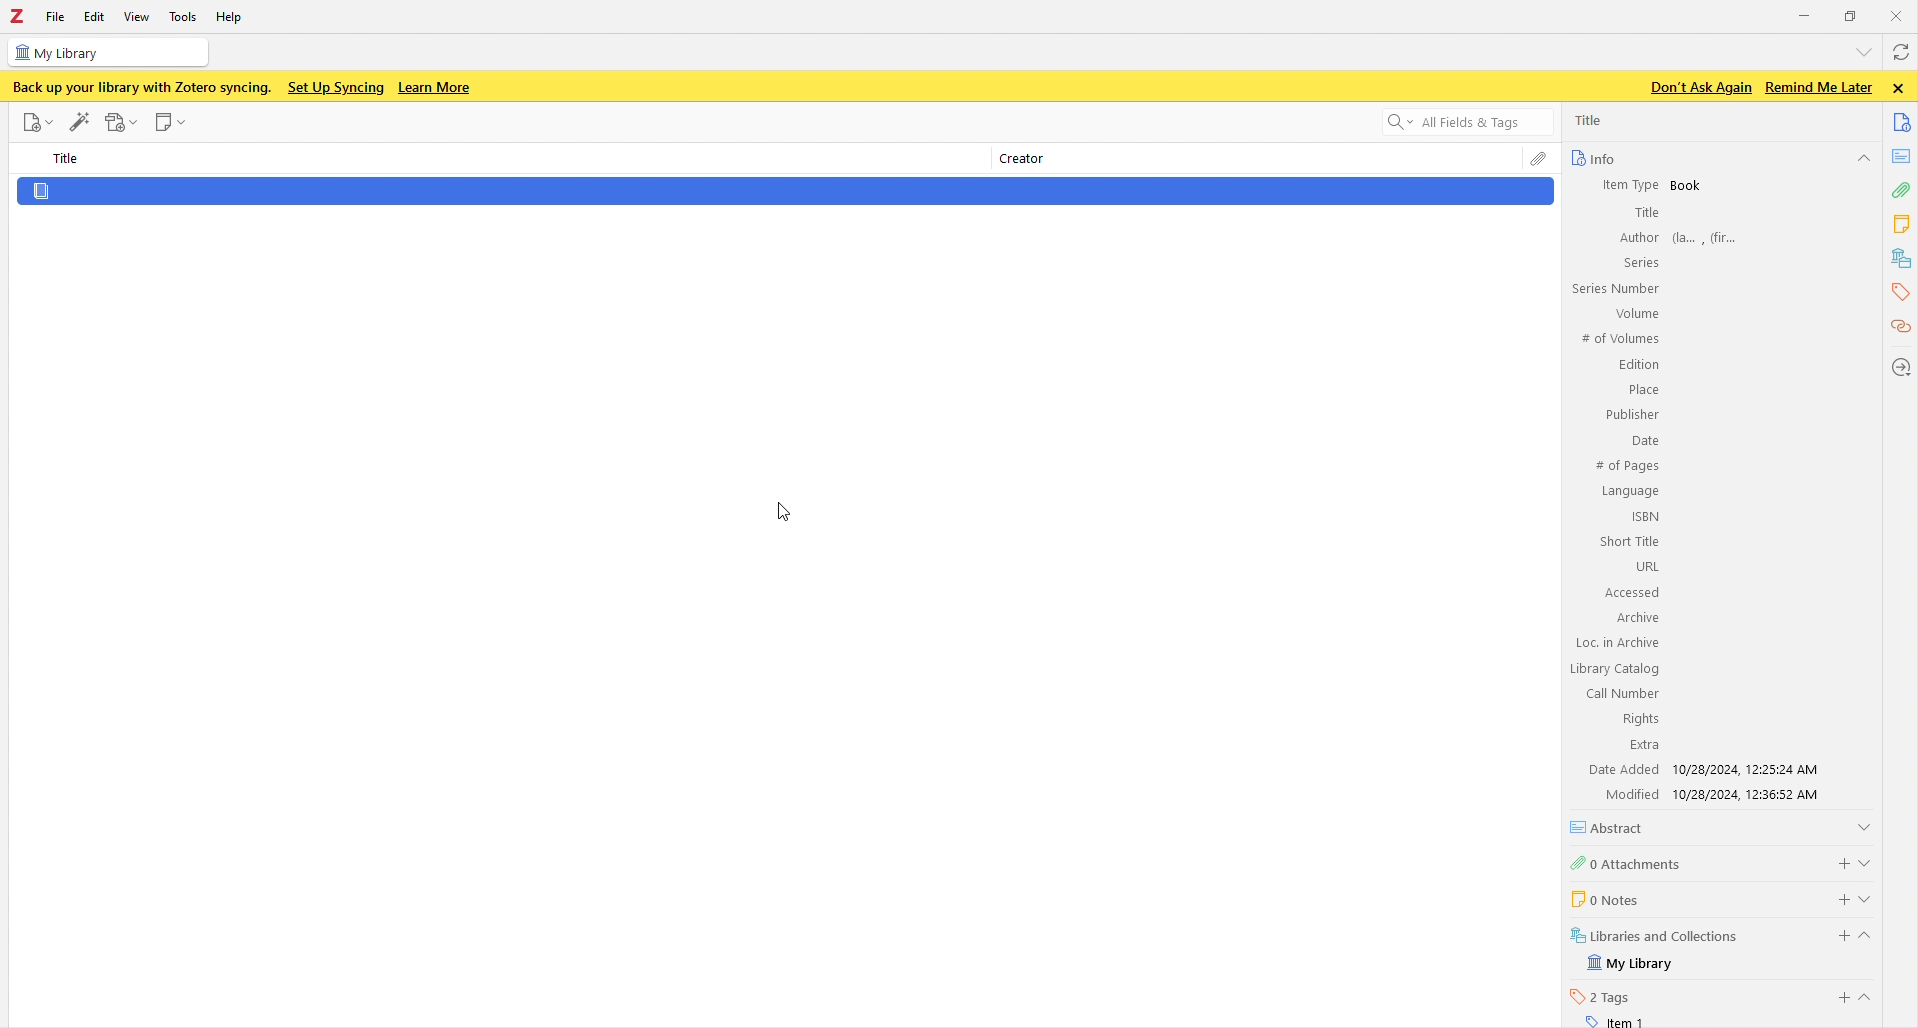 The image size is (1918, 1028). I want to click on Accessed, so click(1631, 593).